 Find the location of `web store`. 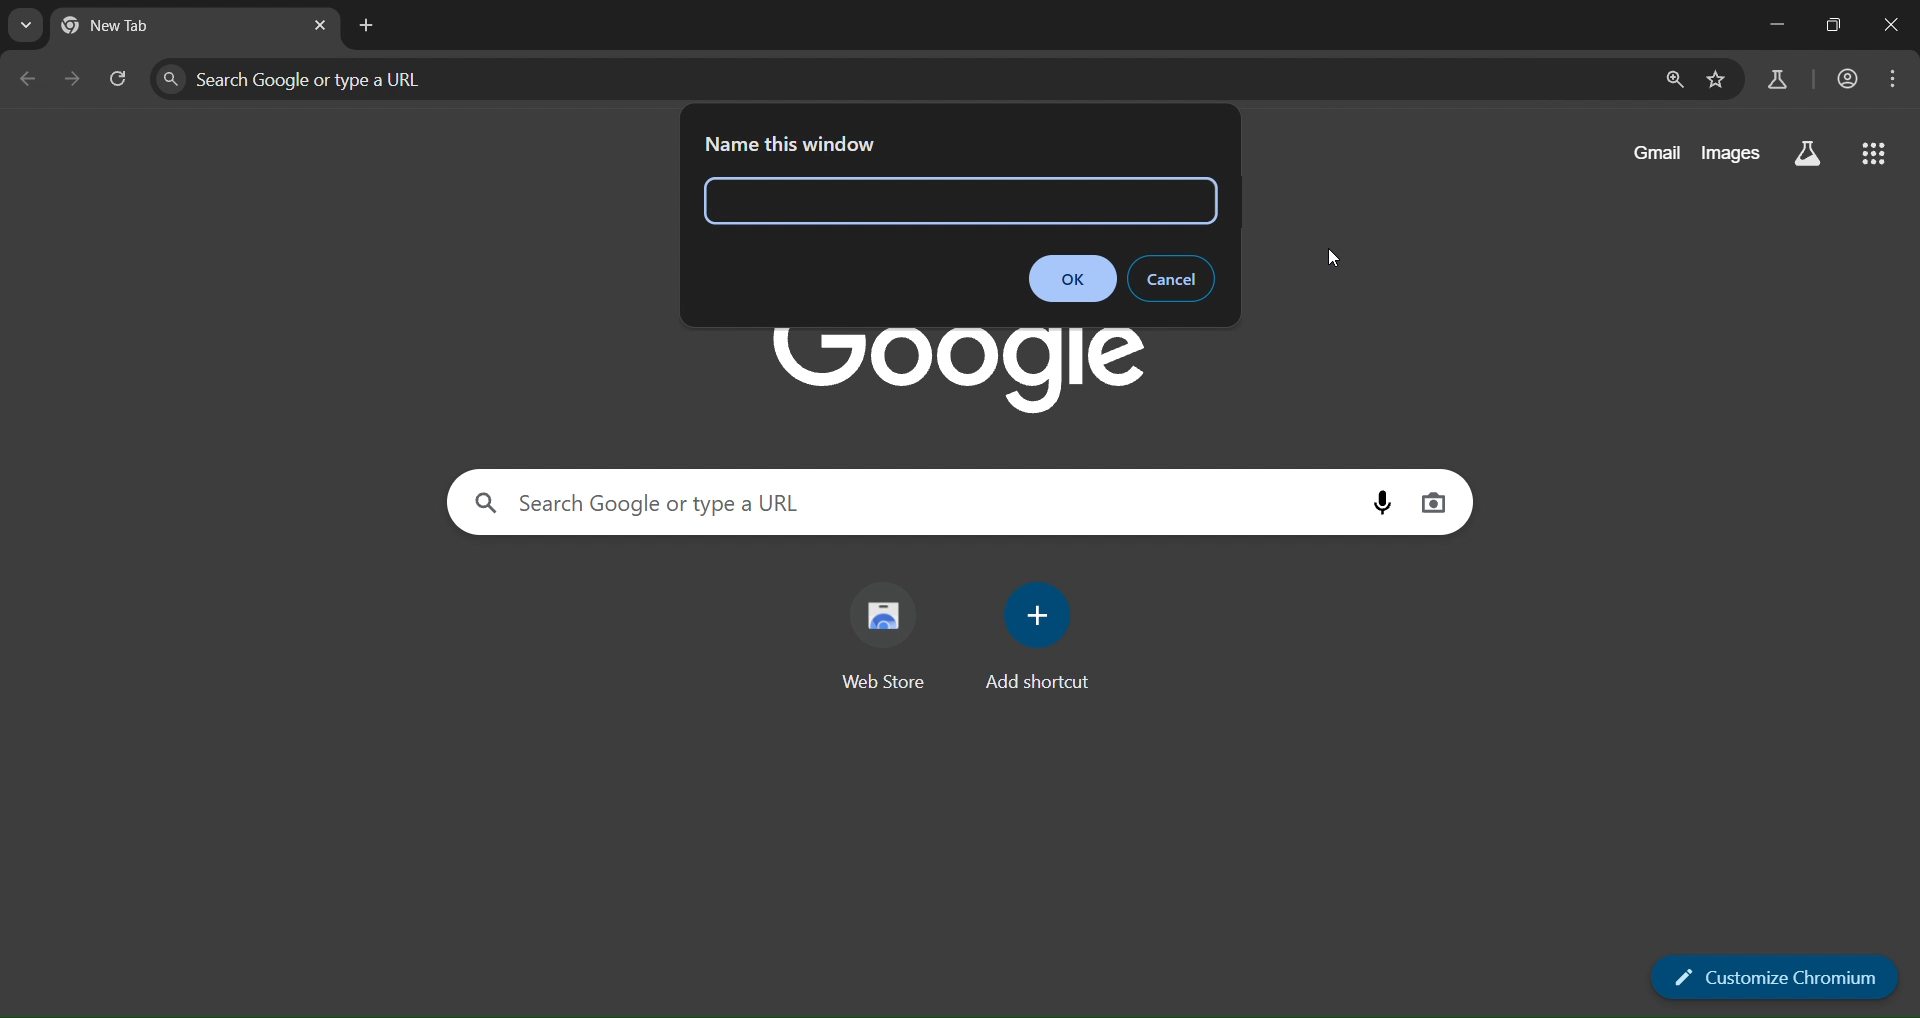

web store is located at coordinates (887, 626).